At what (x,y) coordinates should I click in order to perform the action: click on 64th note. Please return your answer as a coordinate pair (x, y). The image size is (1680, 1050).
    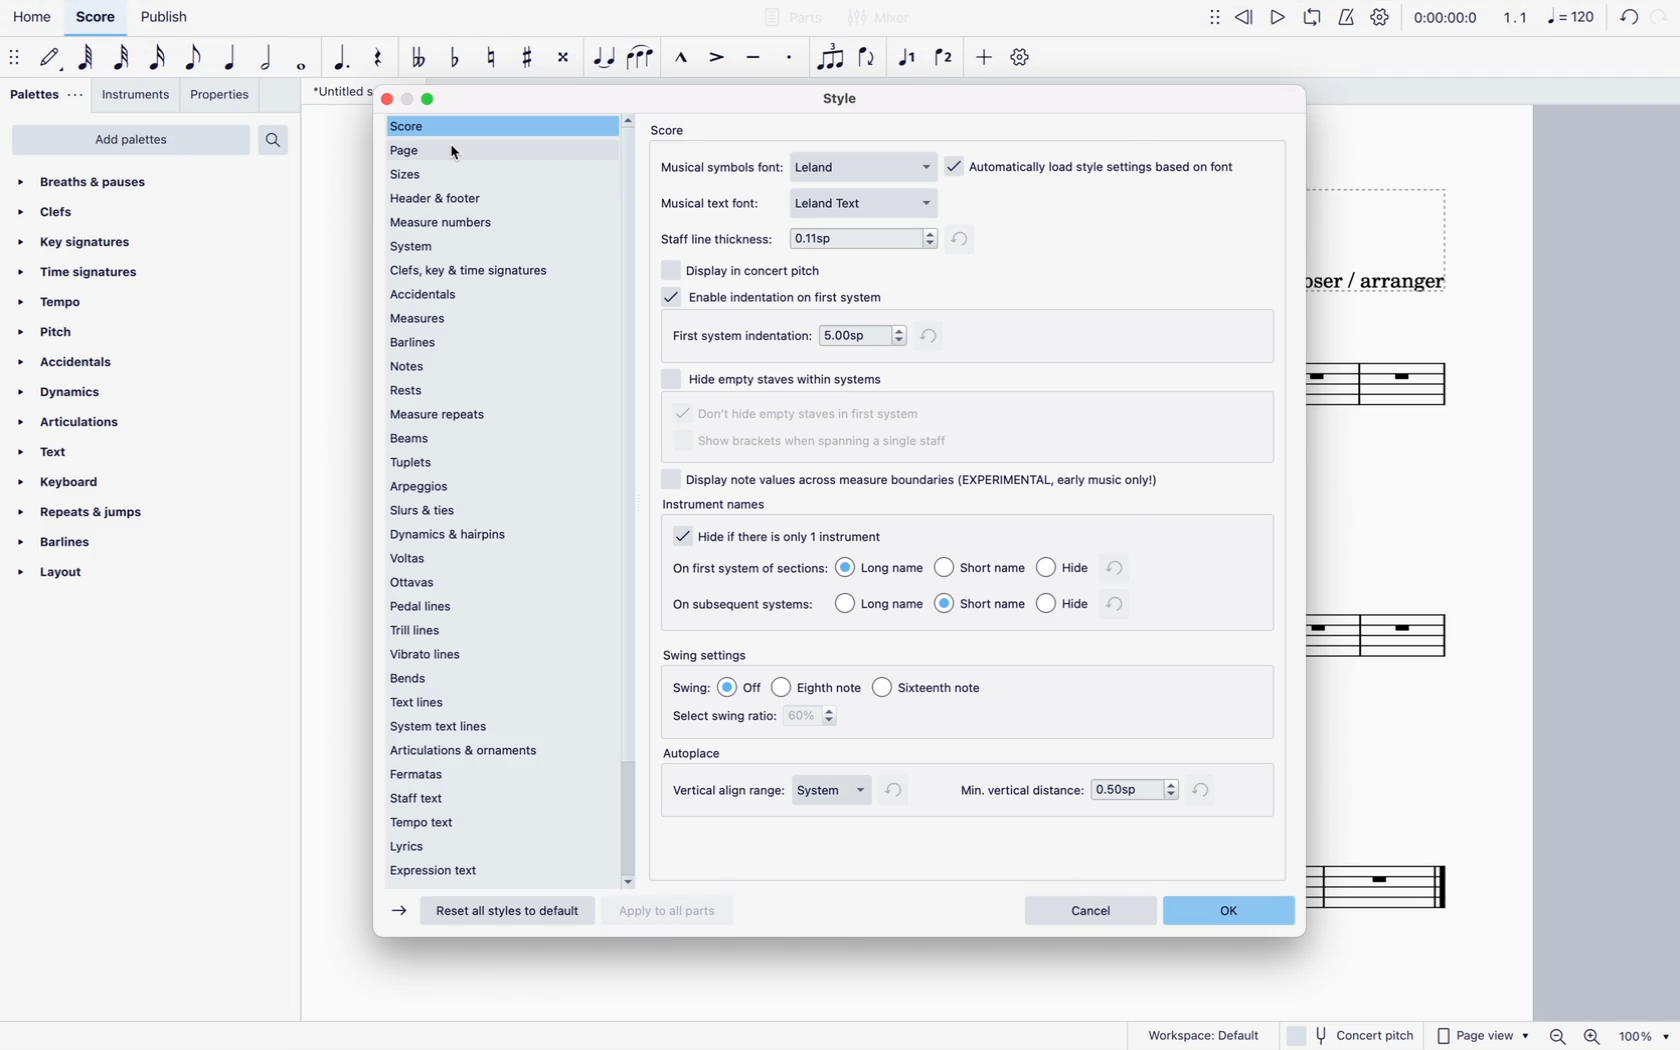
    Looking at the image, I should click on (85, 60).